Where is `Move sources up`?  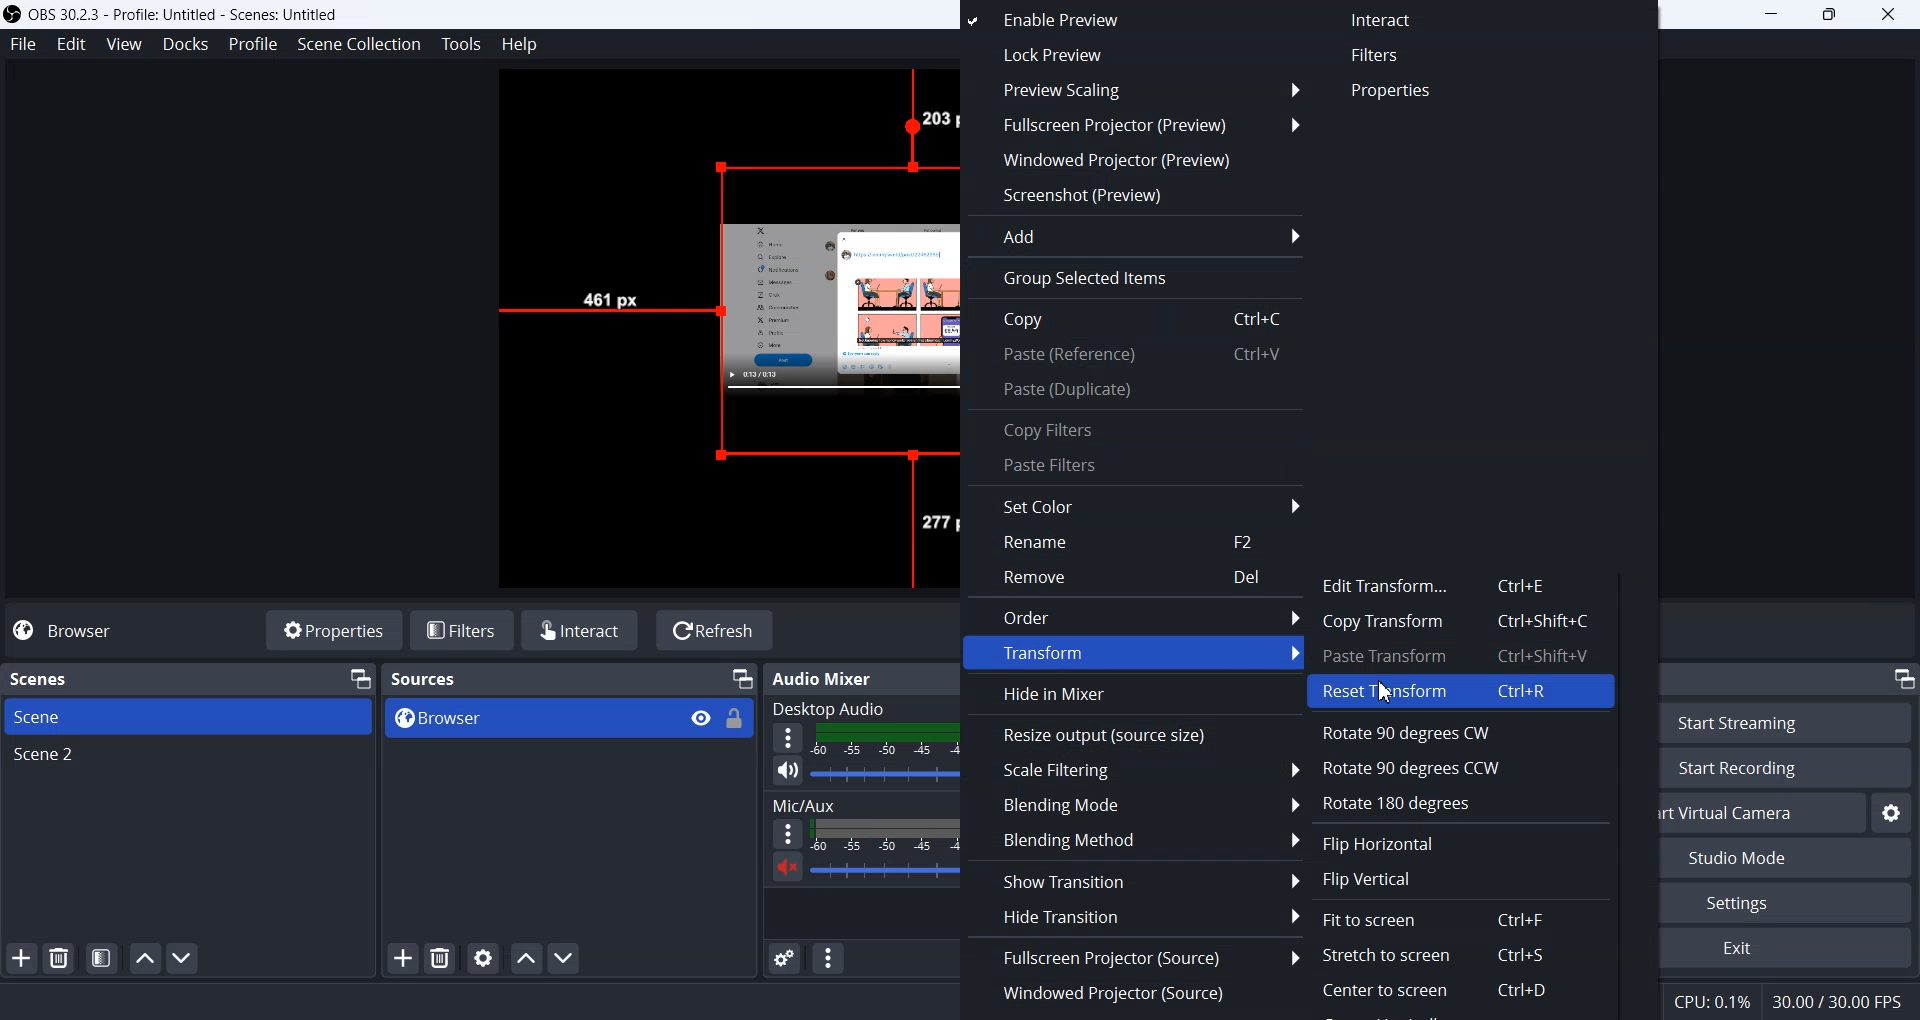 Move sources up is located at coordinates (525, 957).